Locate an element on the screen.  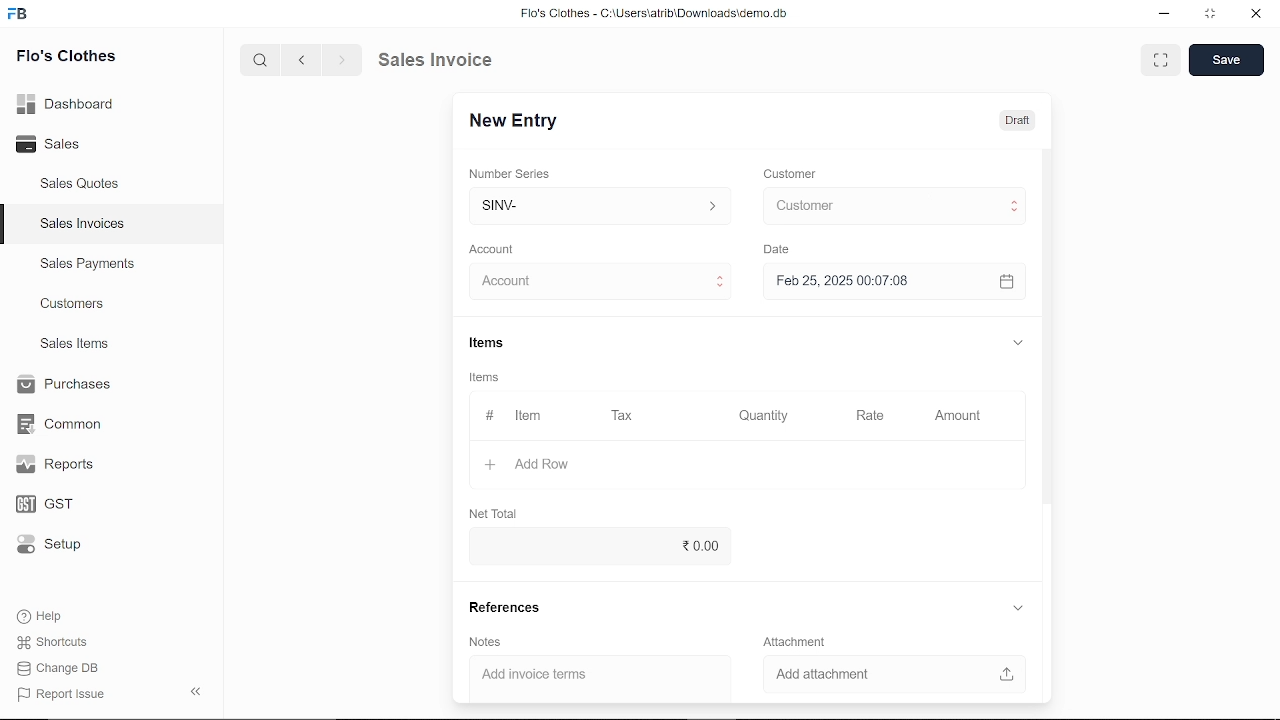
‘Notes is located at coordinates (489, 642).